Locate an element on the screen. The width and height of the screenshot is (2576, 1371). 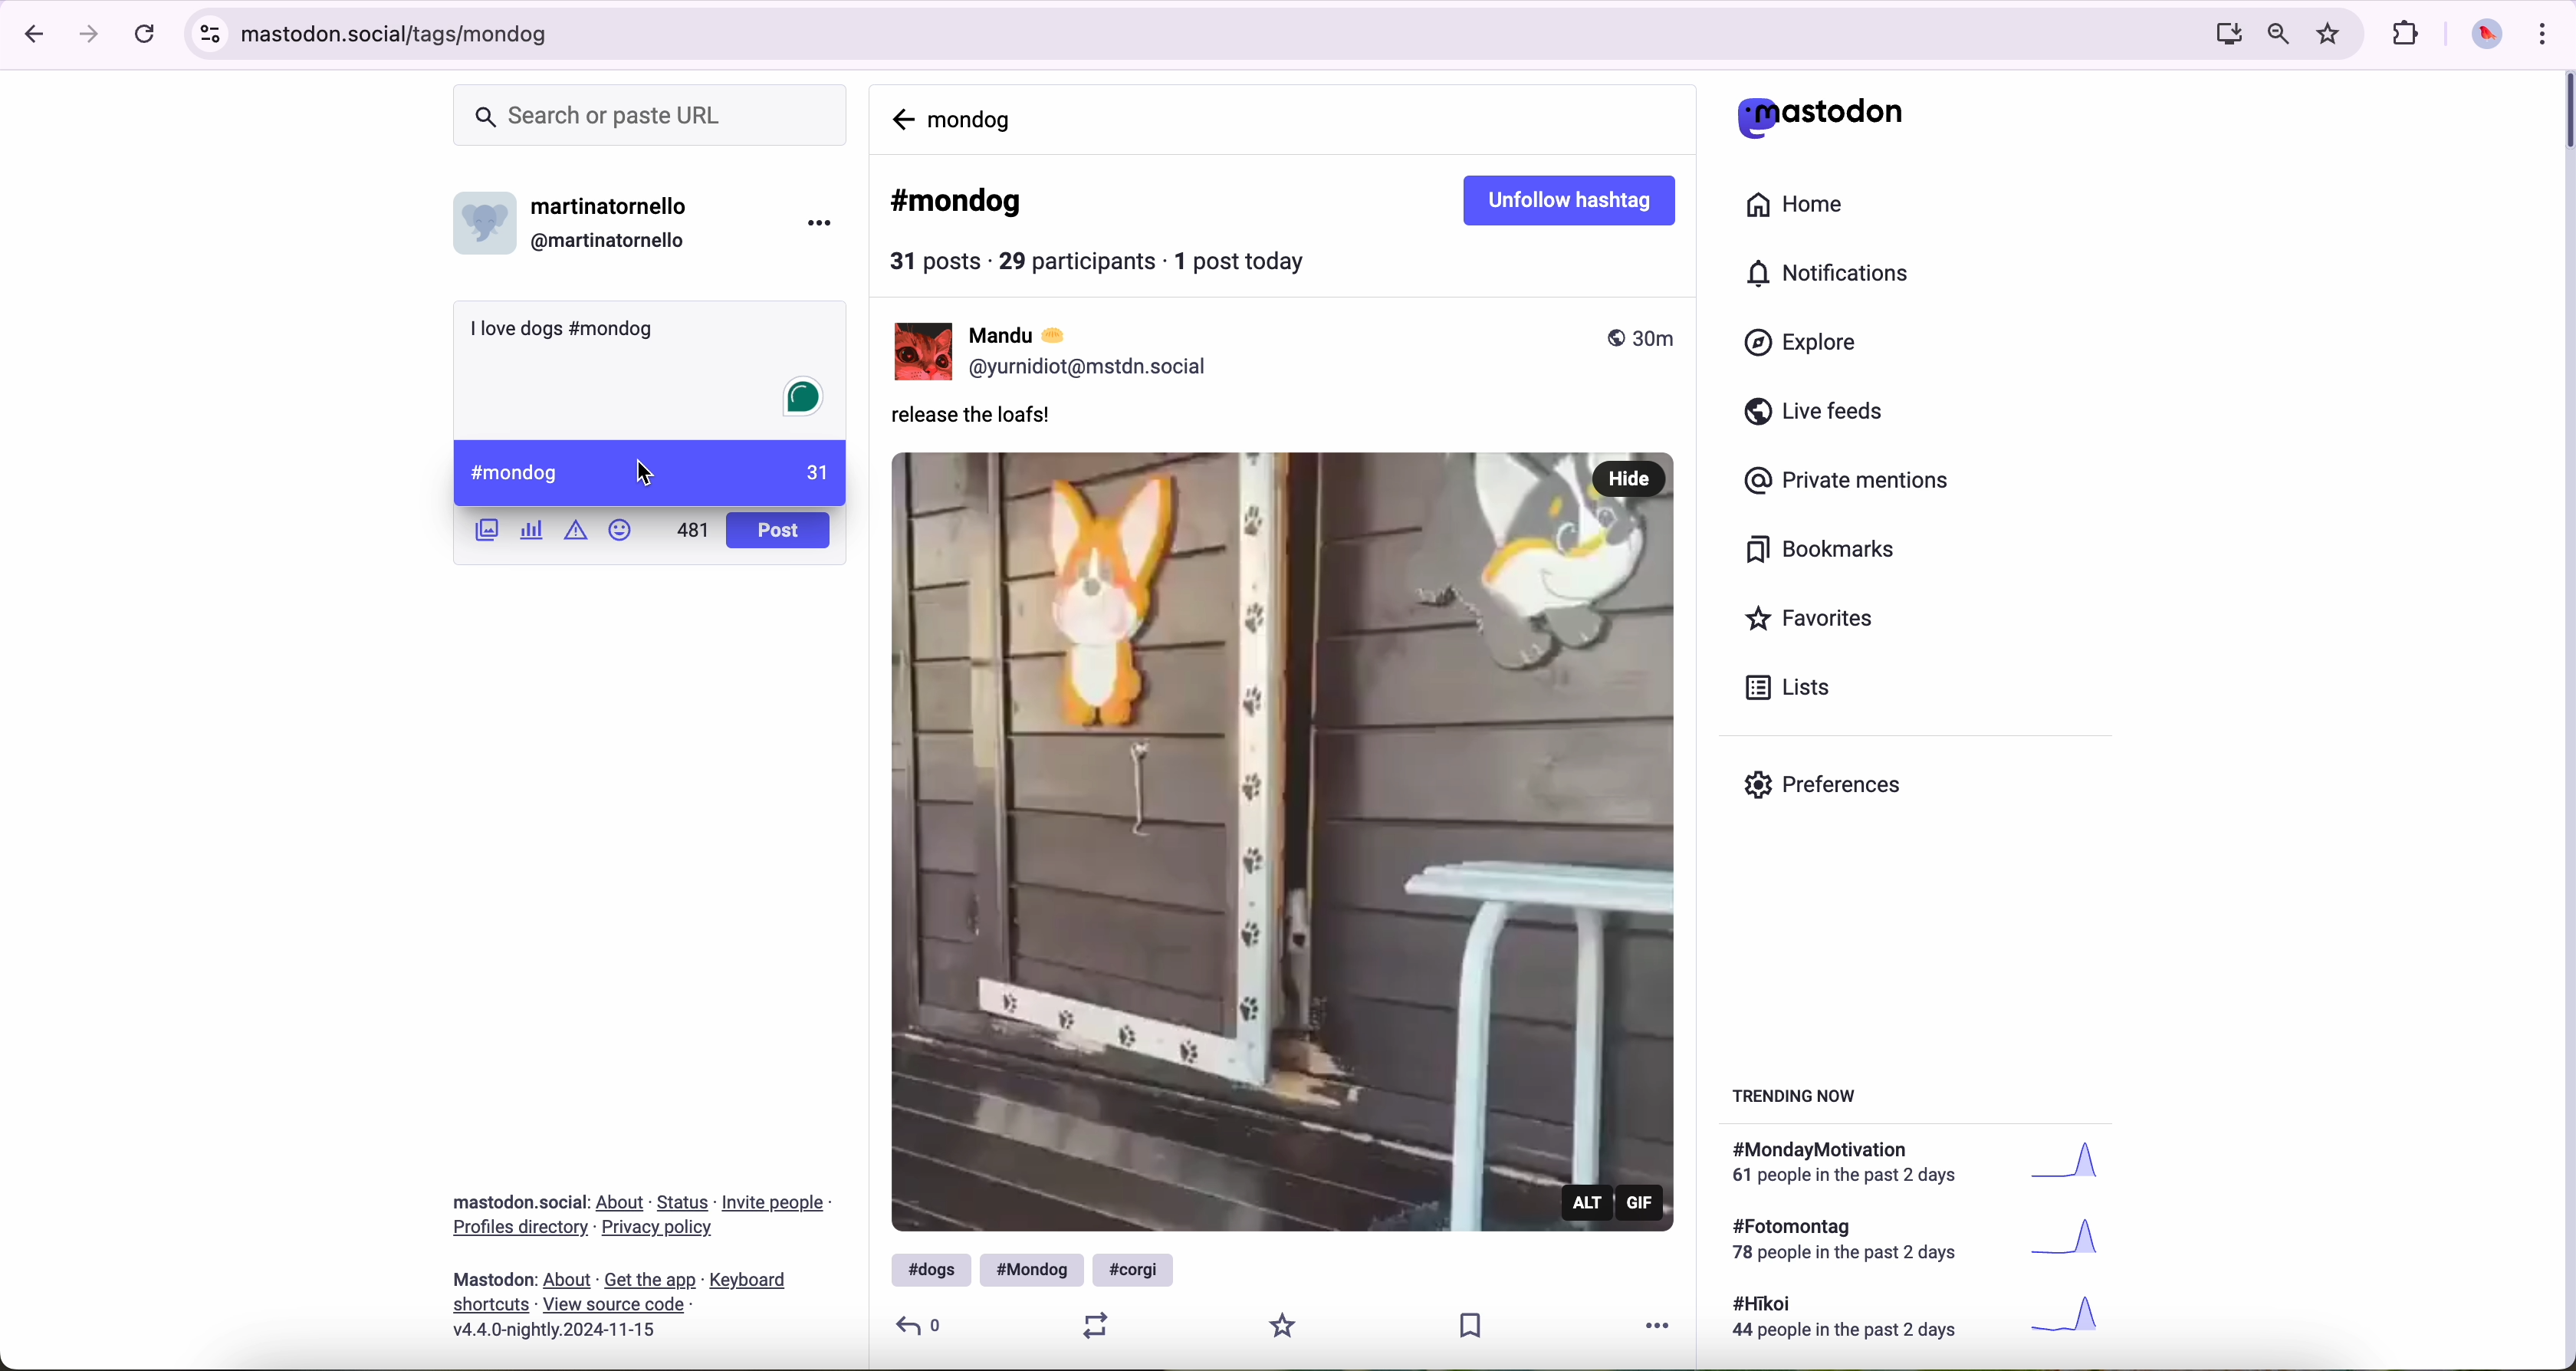
cursor on #mondog hashtag is located at coordinates (650, 473).